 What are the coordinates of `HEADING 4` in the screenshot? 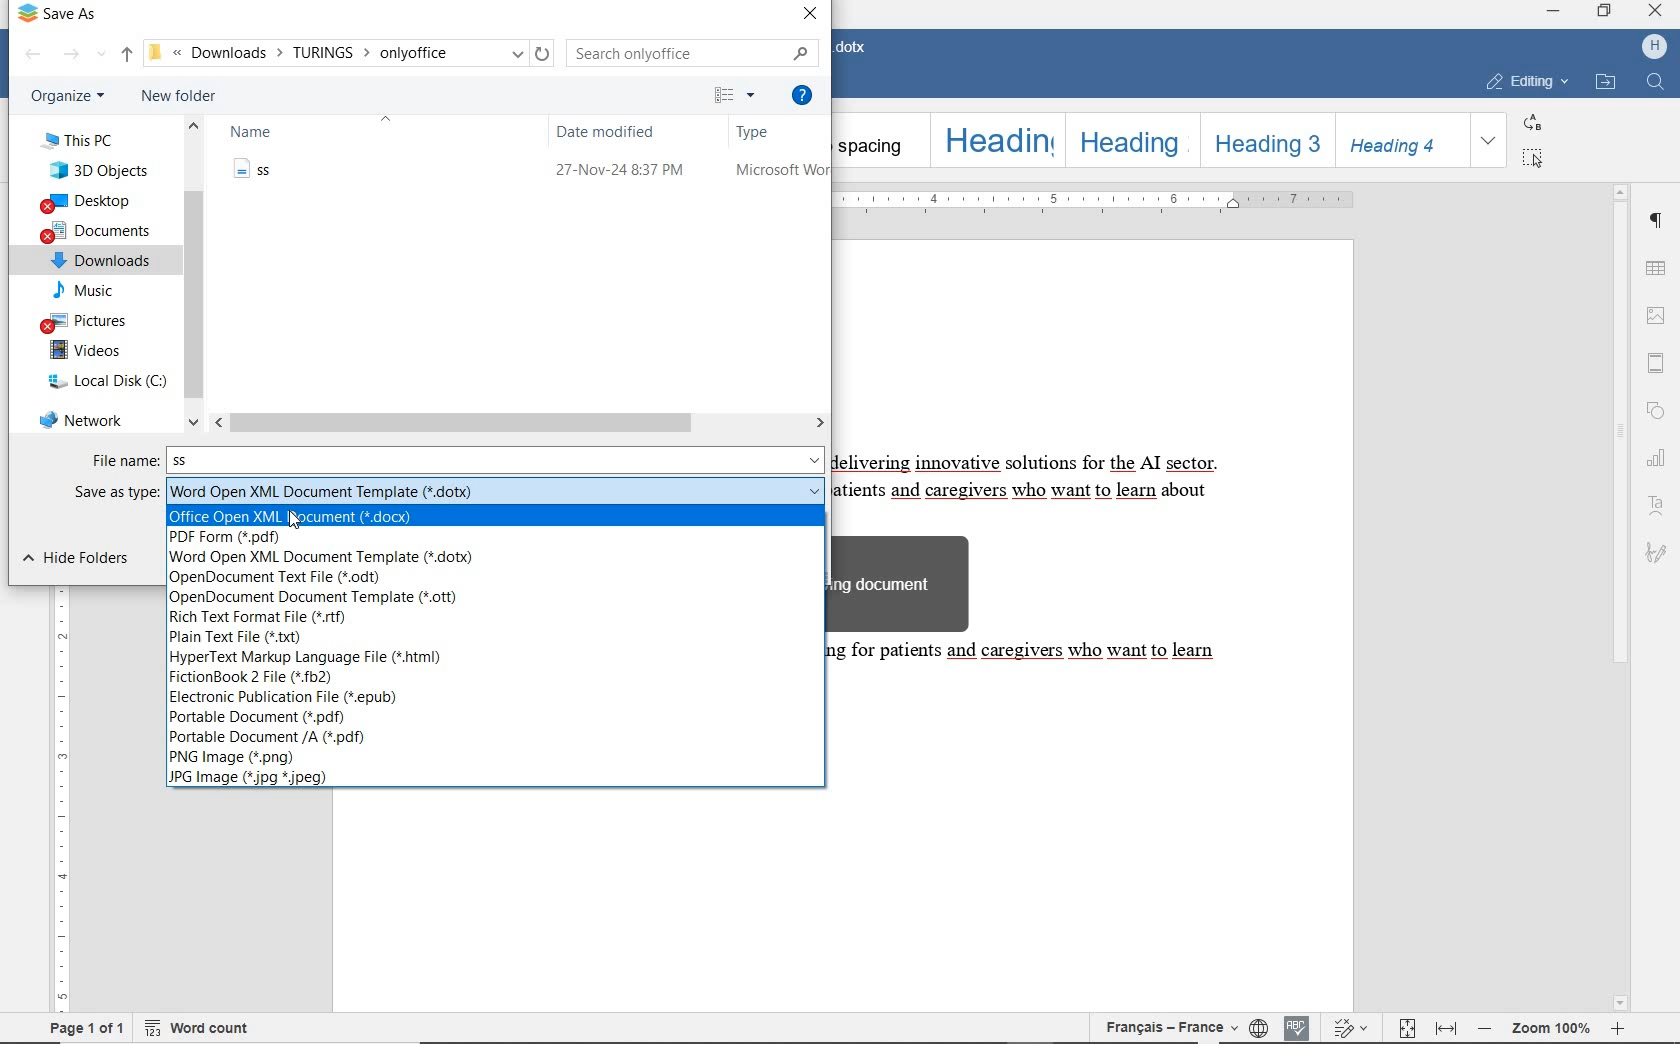 It's located at (1398, 141).